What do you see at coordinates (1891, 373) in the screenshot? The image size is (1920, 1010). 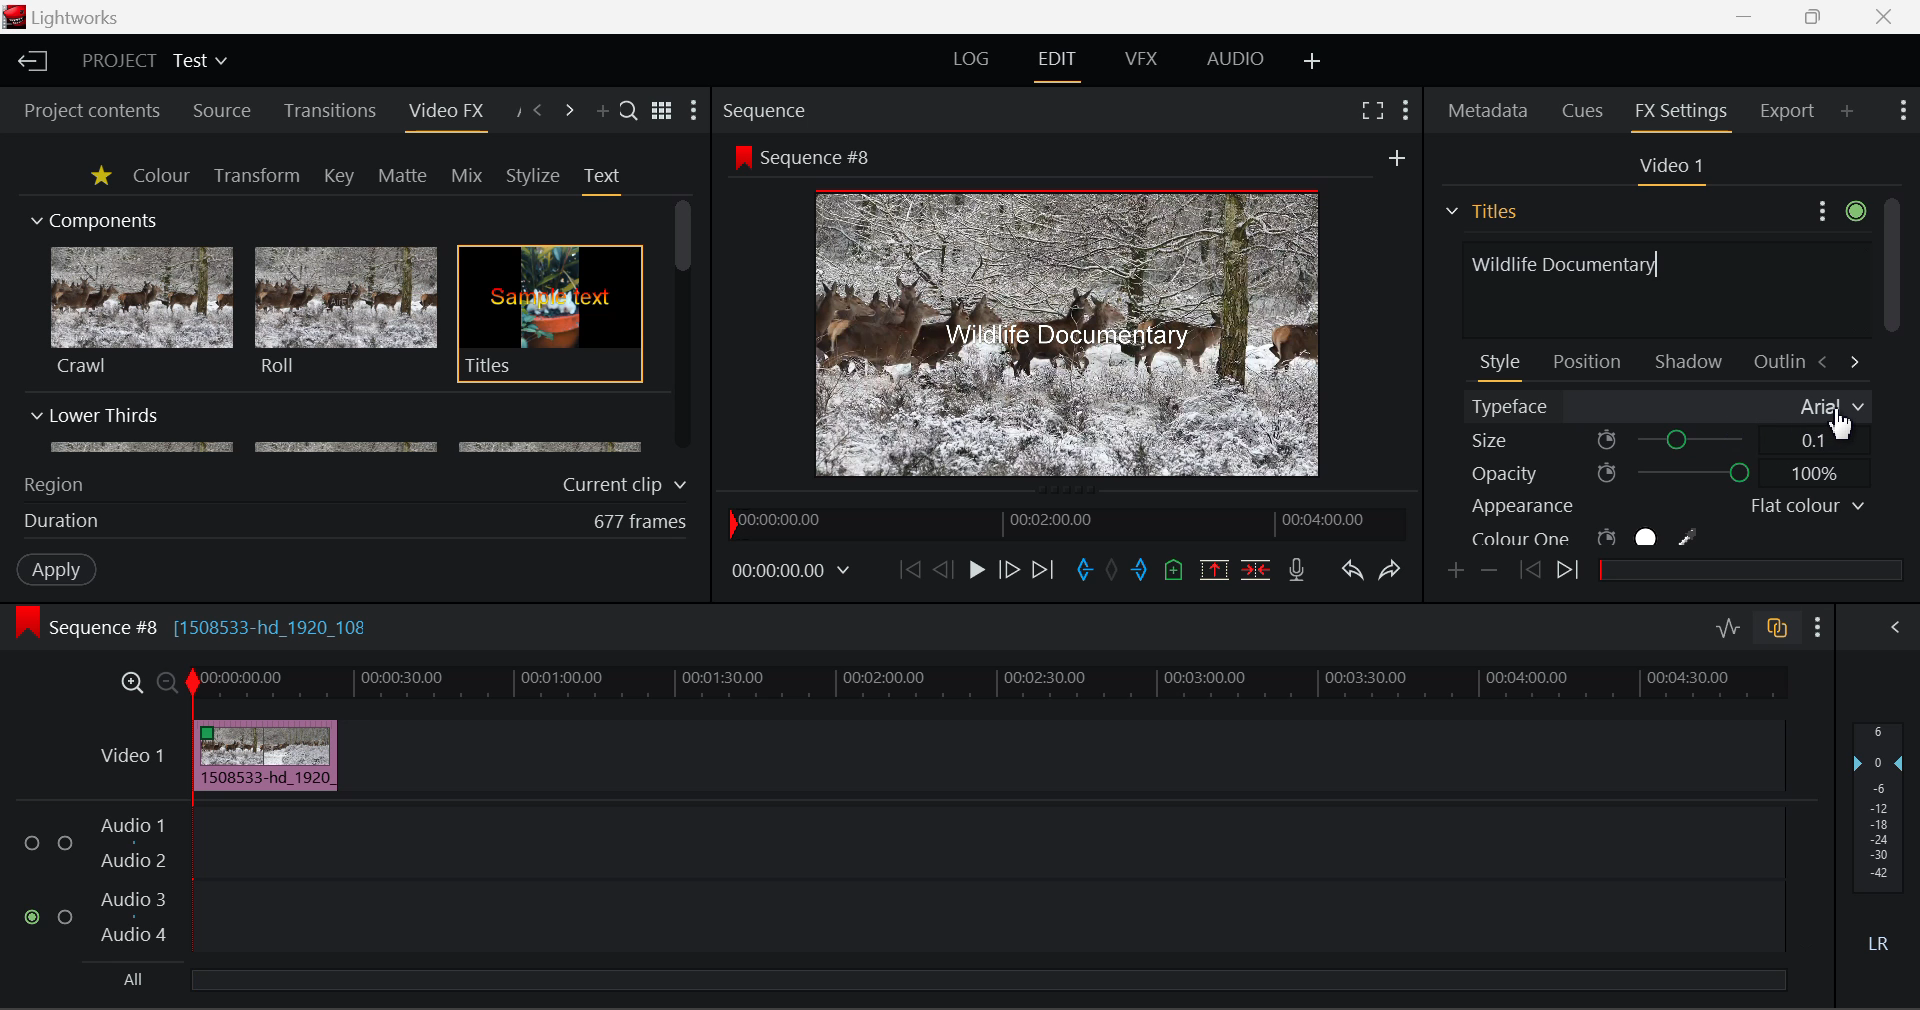 I see `Scroll Bar` at bounding box center [1891, 373].